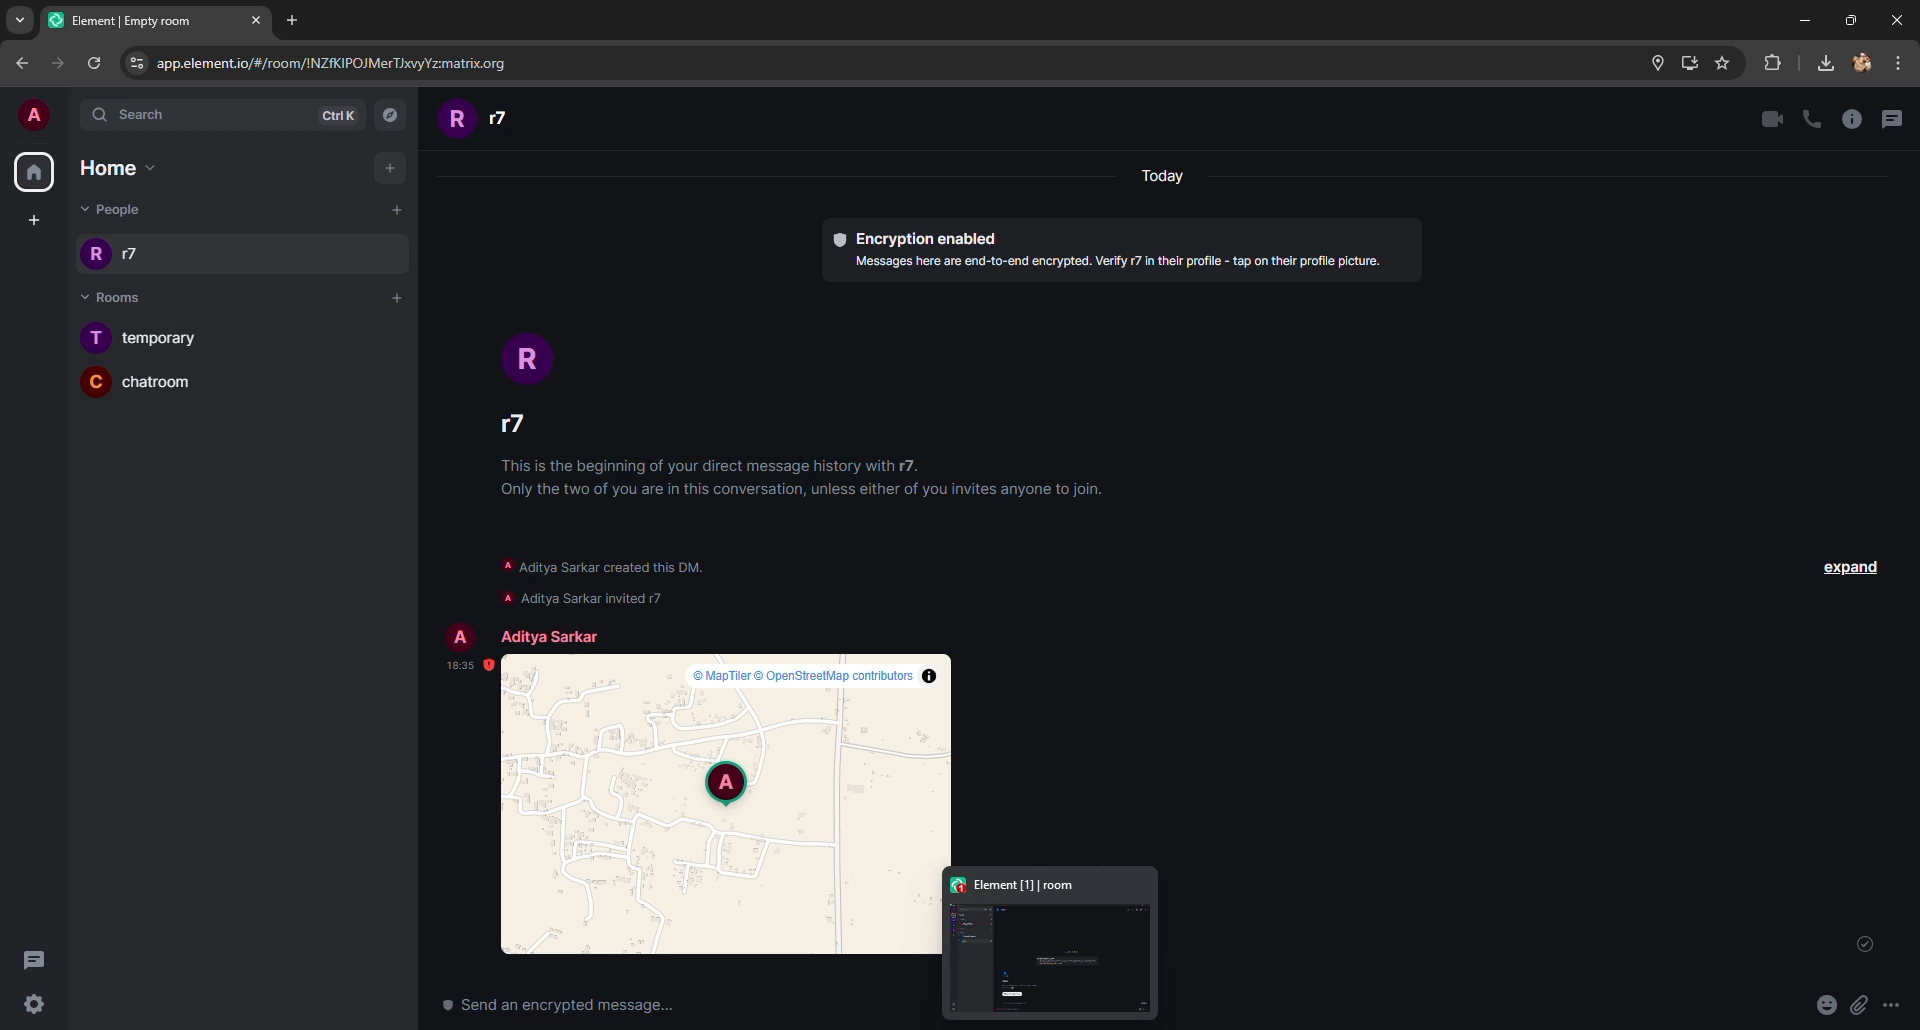  What do you see at coordinates (395, 168) in the screenshot?
I see `add` at bounding box center [395, 168].